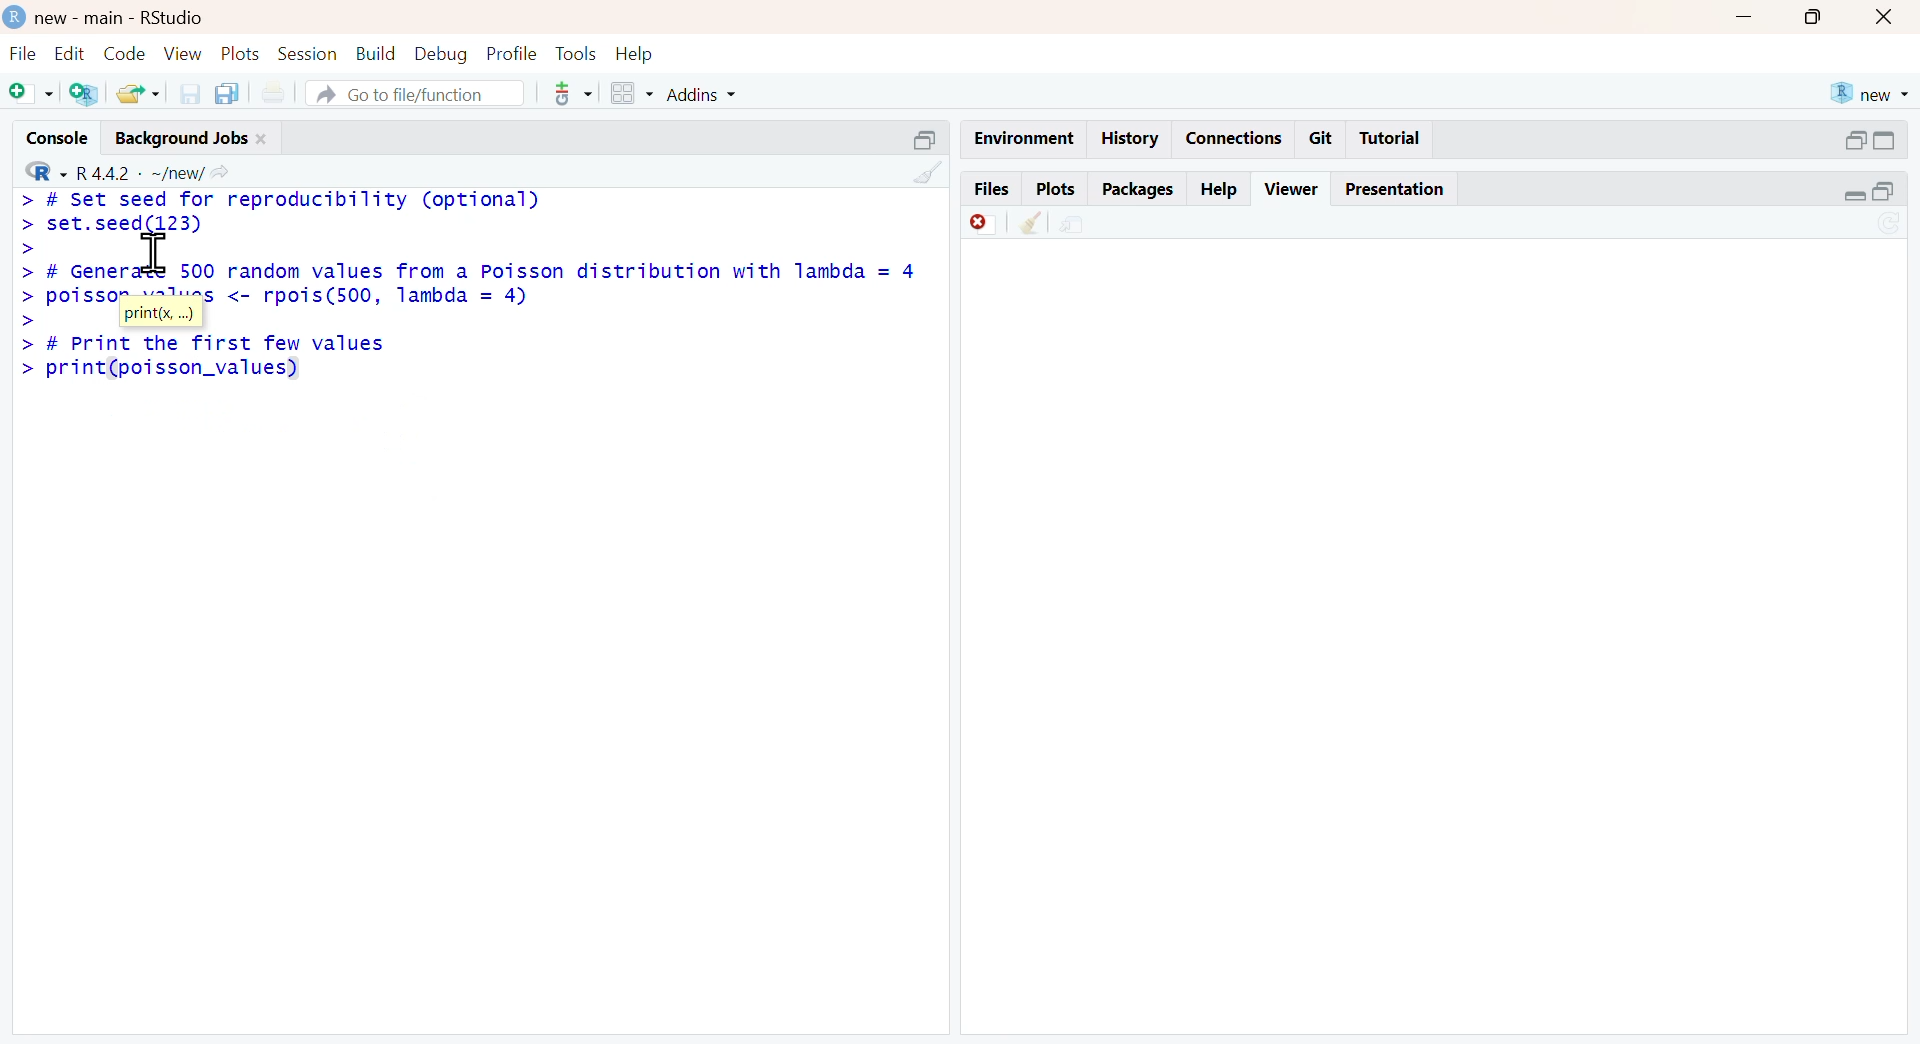 This screenshot has width=1920, height=1044. Describe the element at coordinates (468, 271) in the screenshot. I see `# Generate 500 random values from a Poisson distribution with lambda = 4` at that location.